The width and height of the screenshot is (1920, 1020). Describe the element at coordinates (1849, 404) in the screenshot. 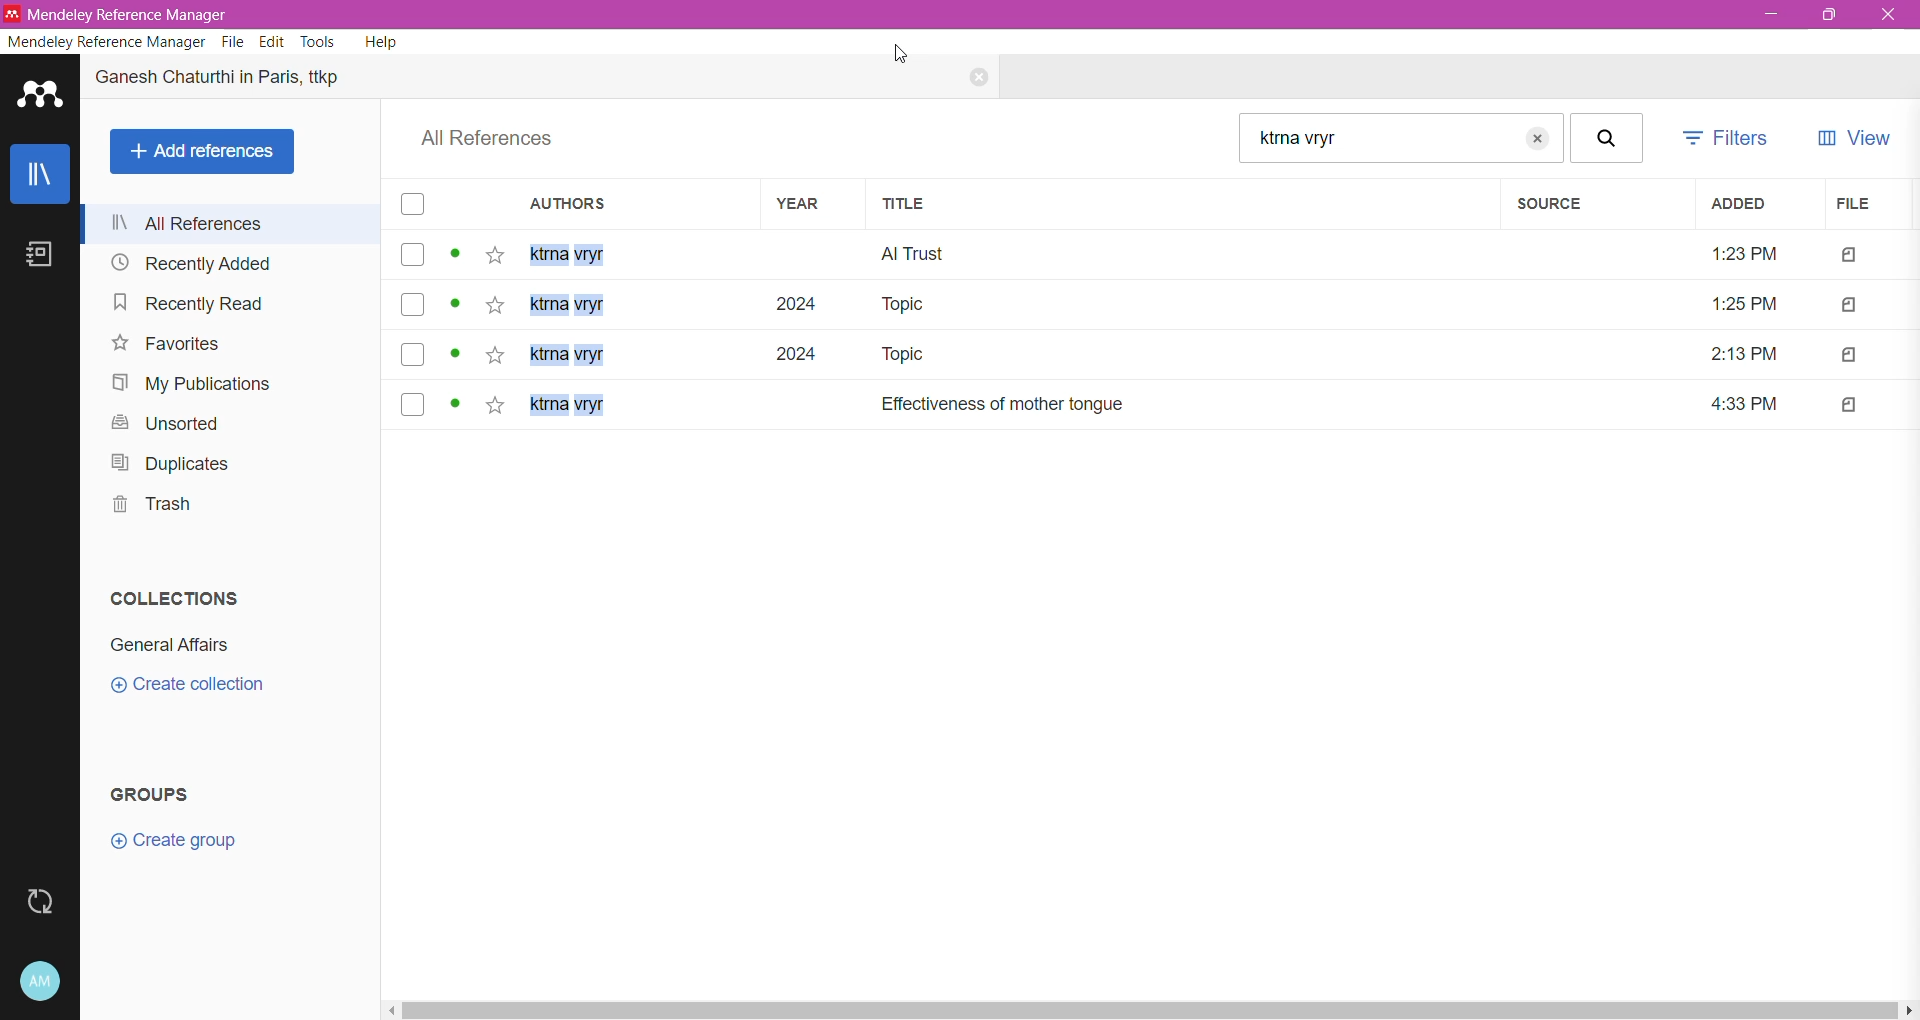

I see `file type` at that location.